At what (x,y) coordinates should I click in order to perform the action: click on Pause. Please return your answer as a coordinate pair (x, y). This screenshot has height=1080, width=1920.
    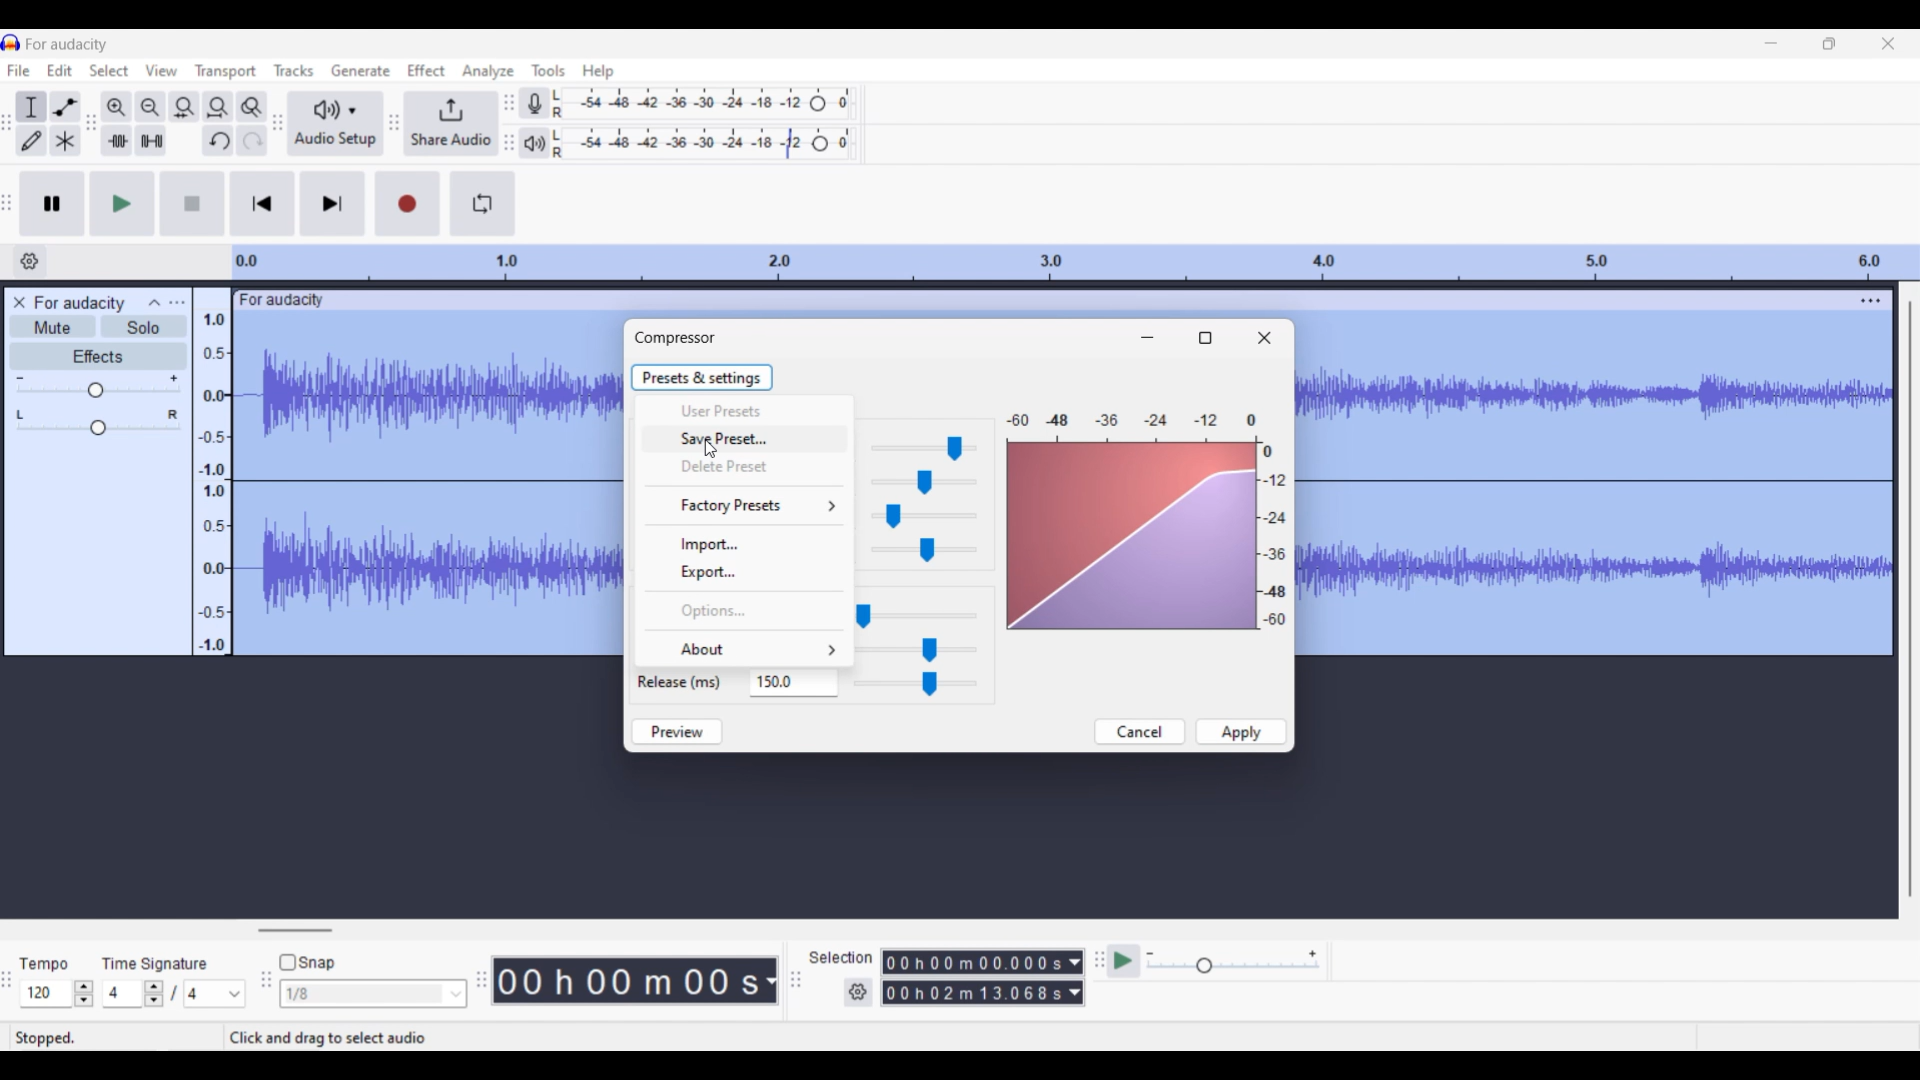
    Looking at the image, I should click on (53, 204).